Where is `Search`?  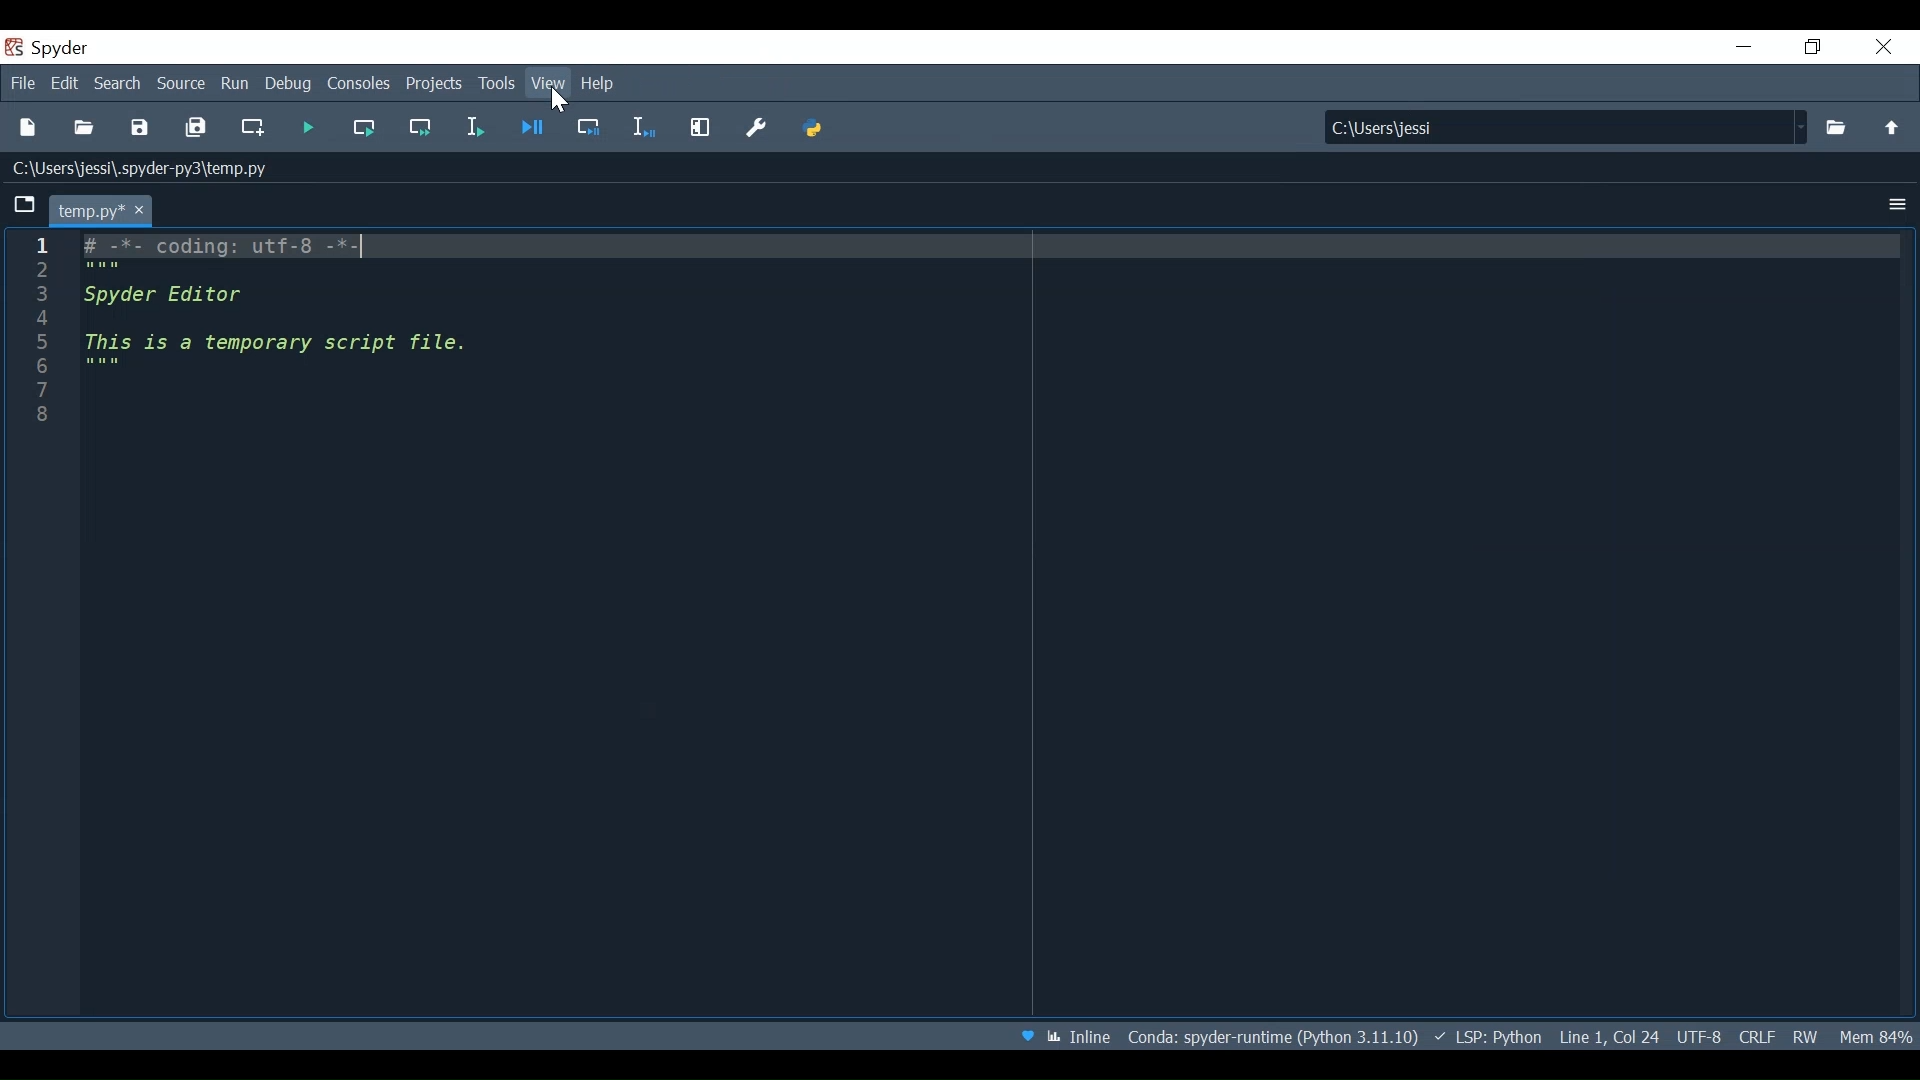 Search is located at coordinates (117, 85).